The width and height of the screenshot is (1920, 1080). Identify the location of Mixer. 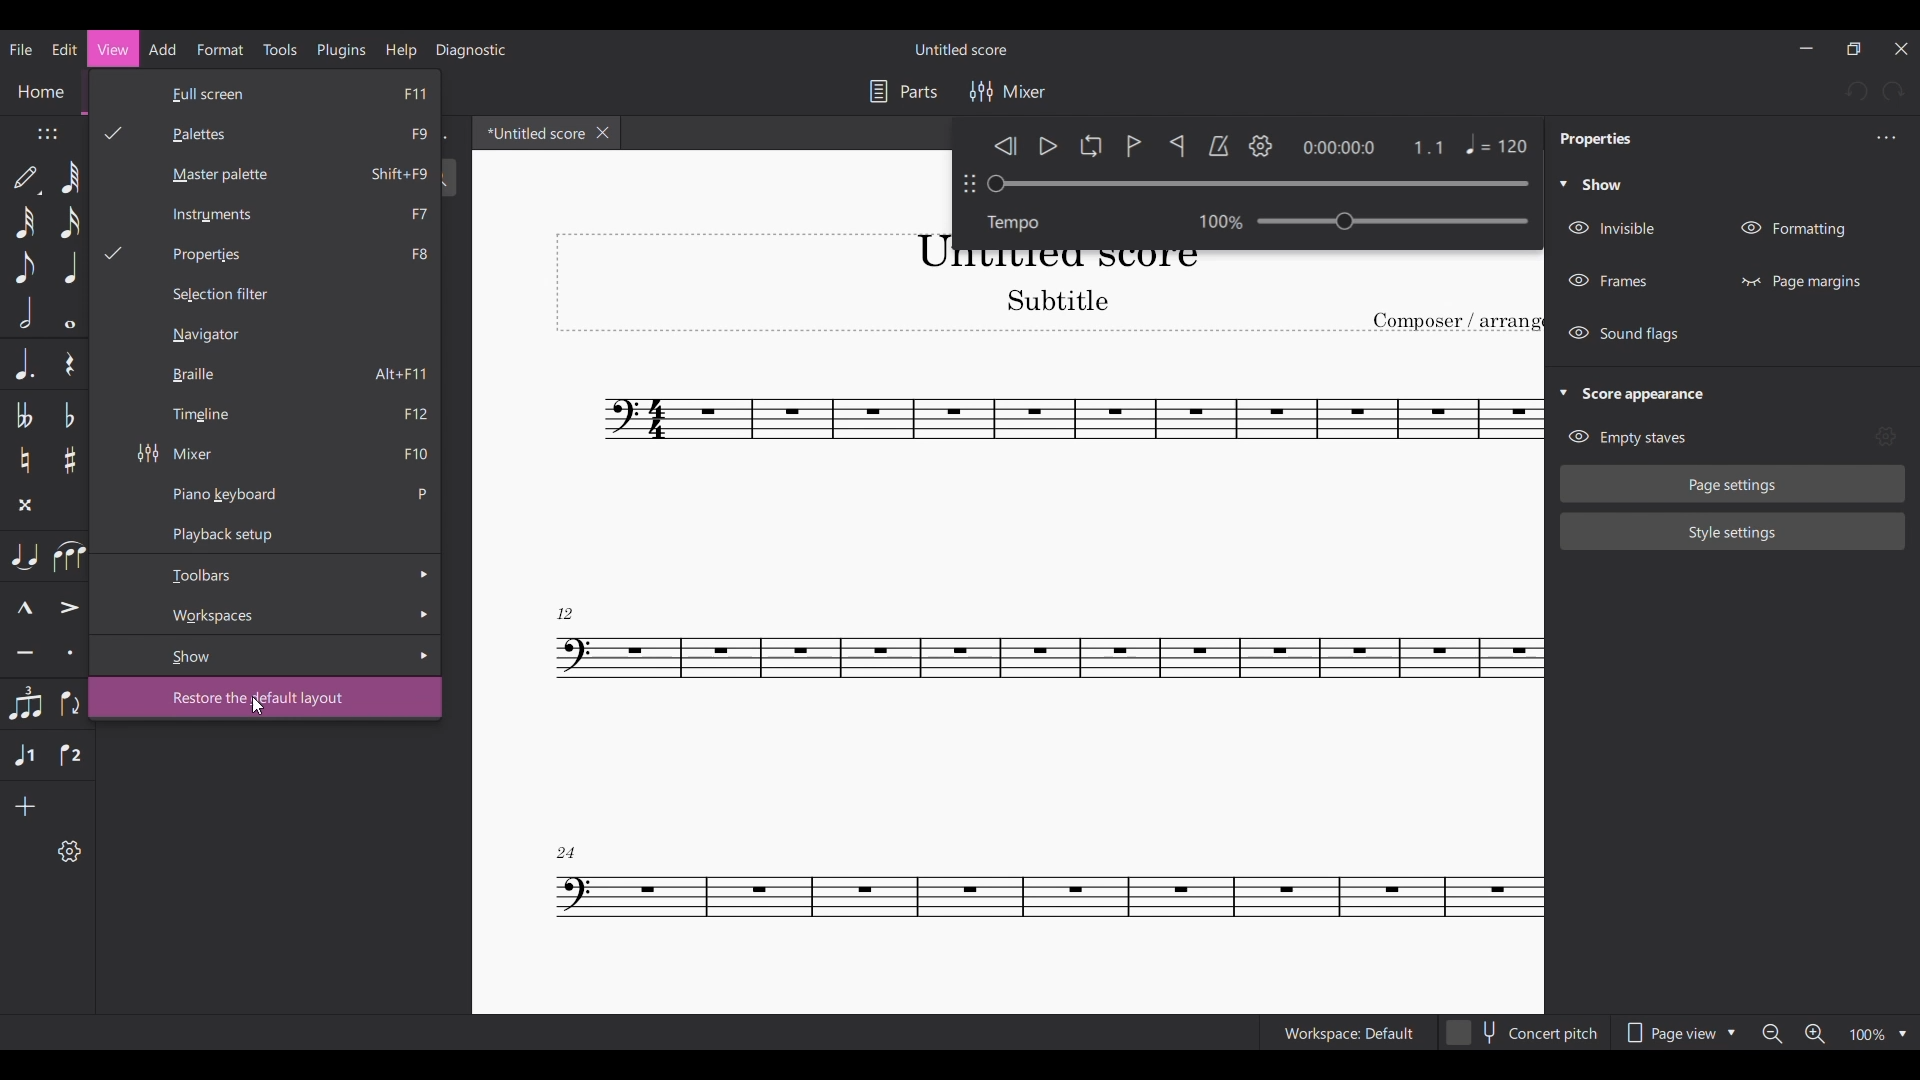
(1006, 91).